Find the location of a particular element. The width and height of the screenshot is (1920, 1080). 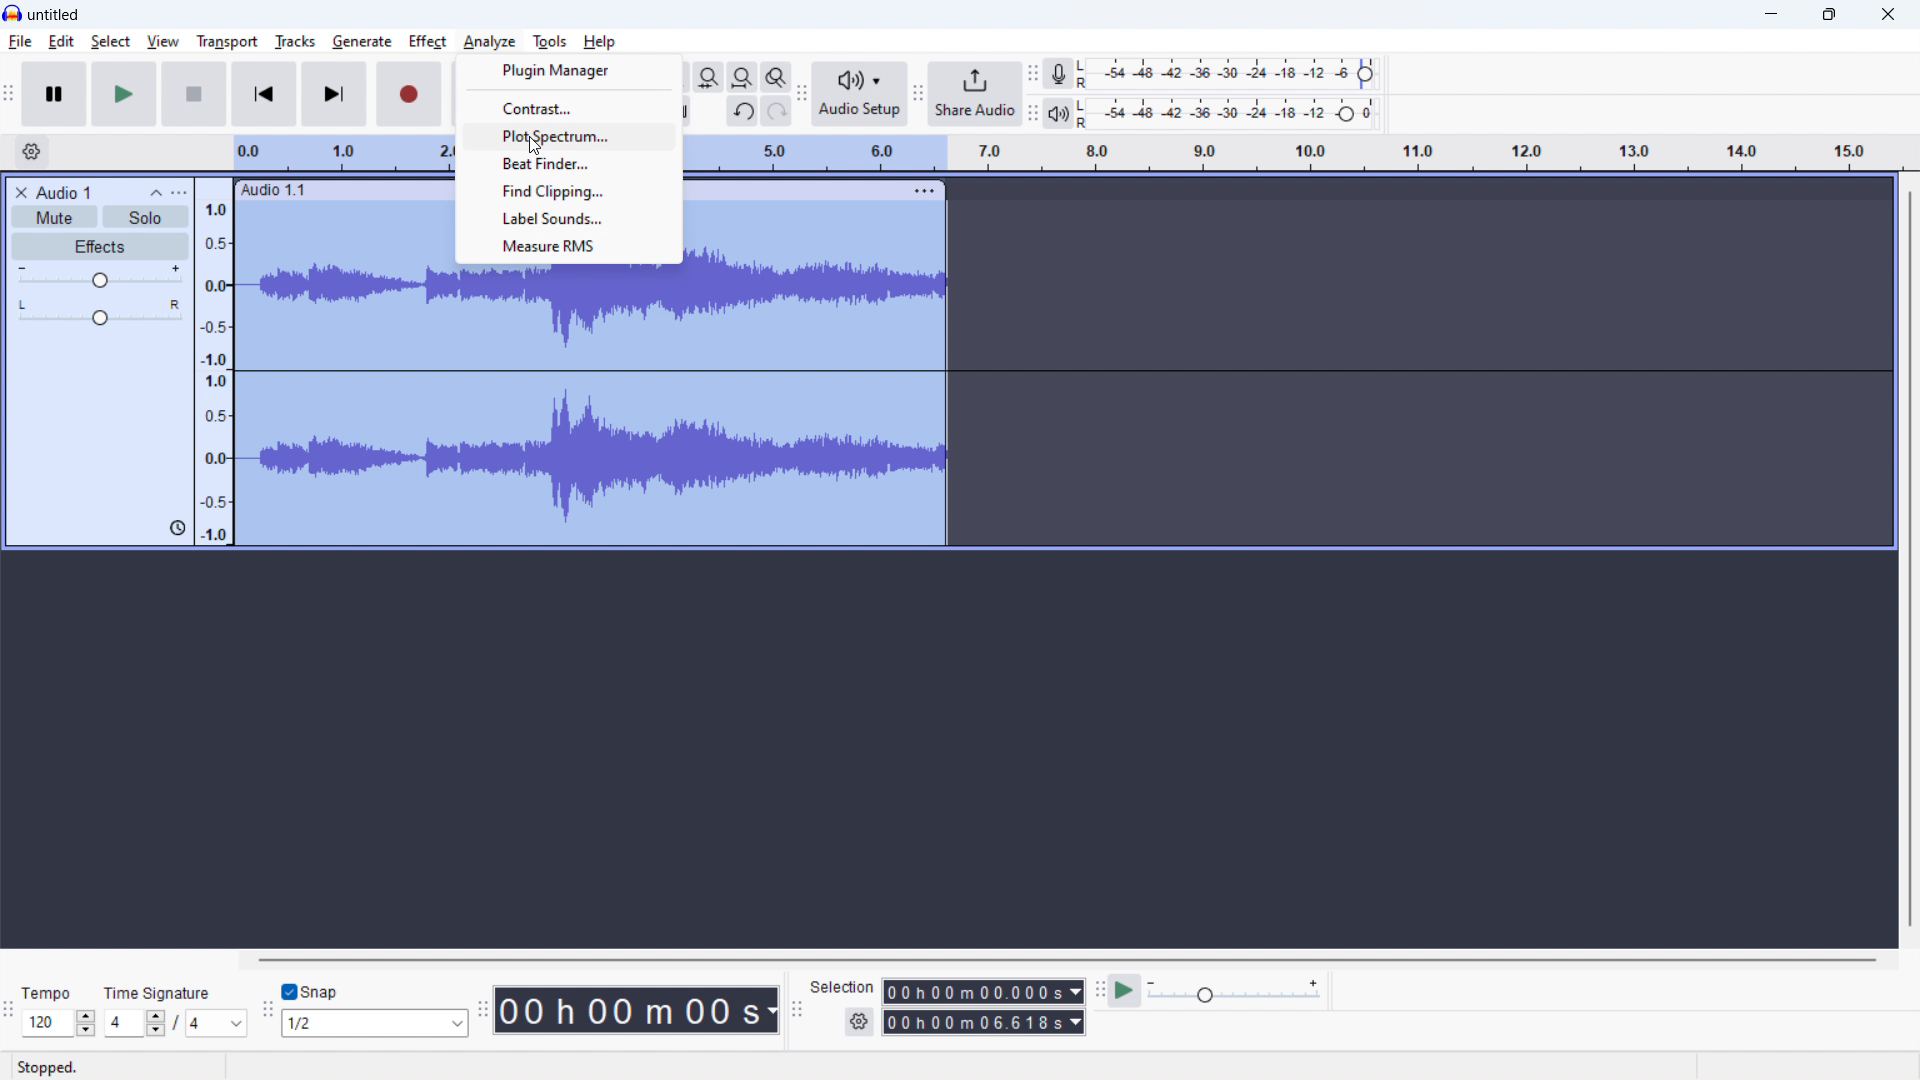

fit project to width is located at coordinates (743, 77).